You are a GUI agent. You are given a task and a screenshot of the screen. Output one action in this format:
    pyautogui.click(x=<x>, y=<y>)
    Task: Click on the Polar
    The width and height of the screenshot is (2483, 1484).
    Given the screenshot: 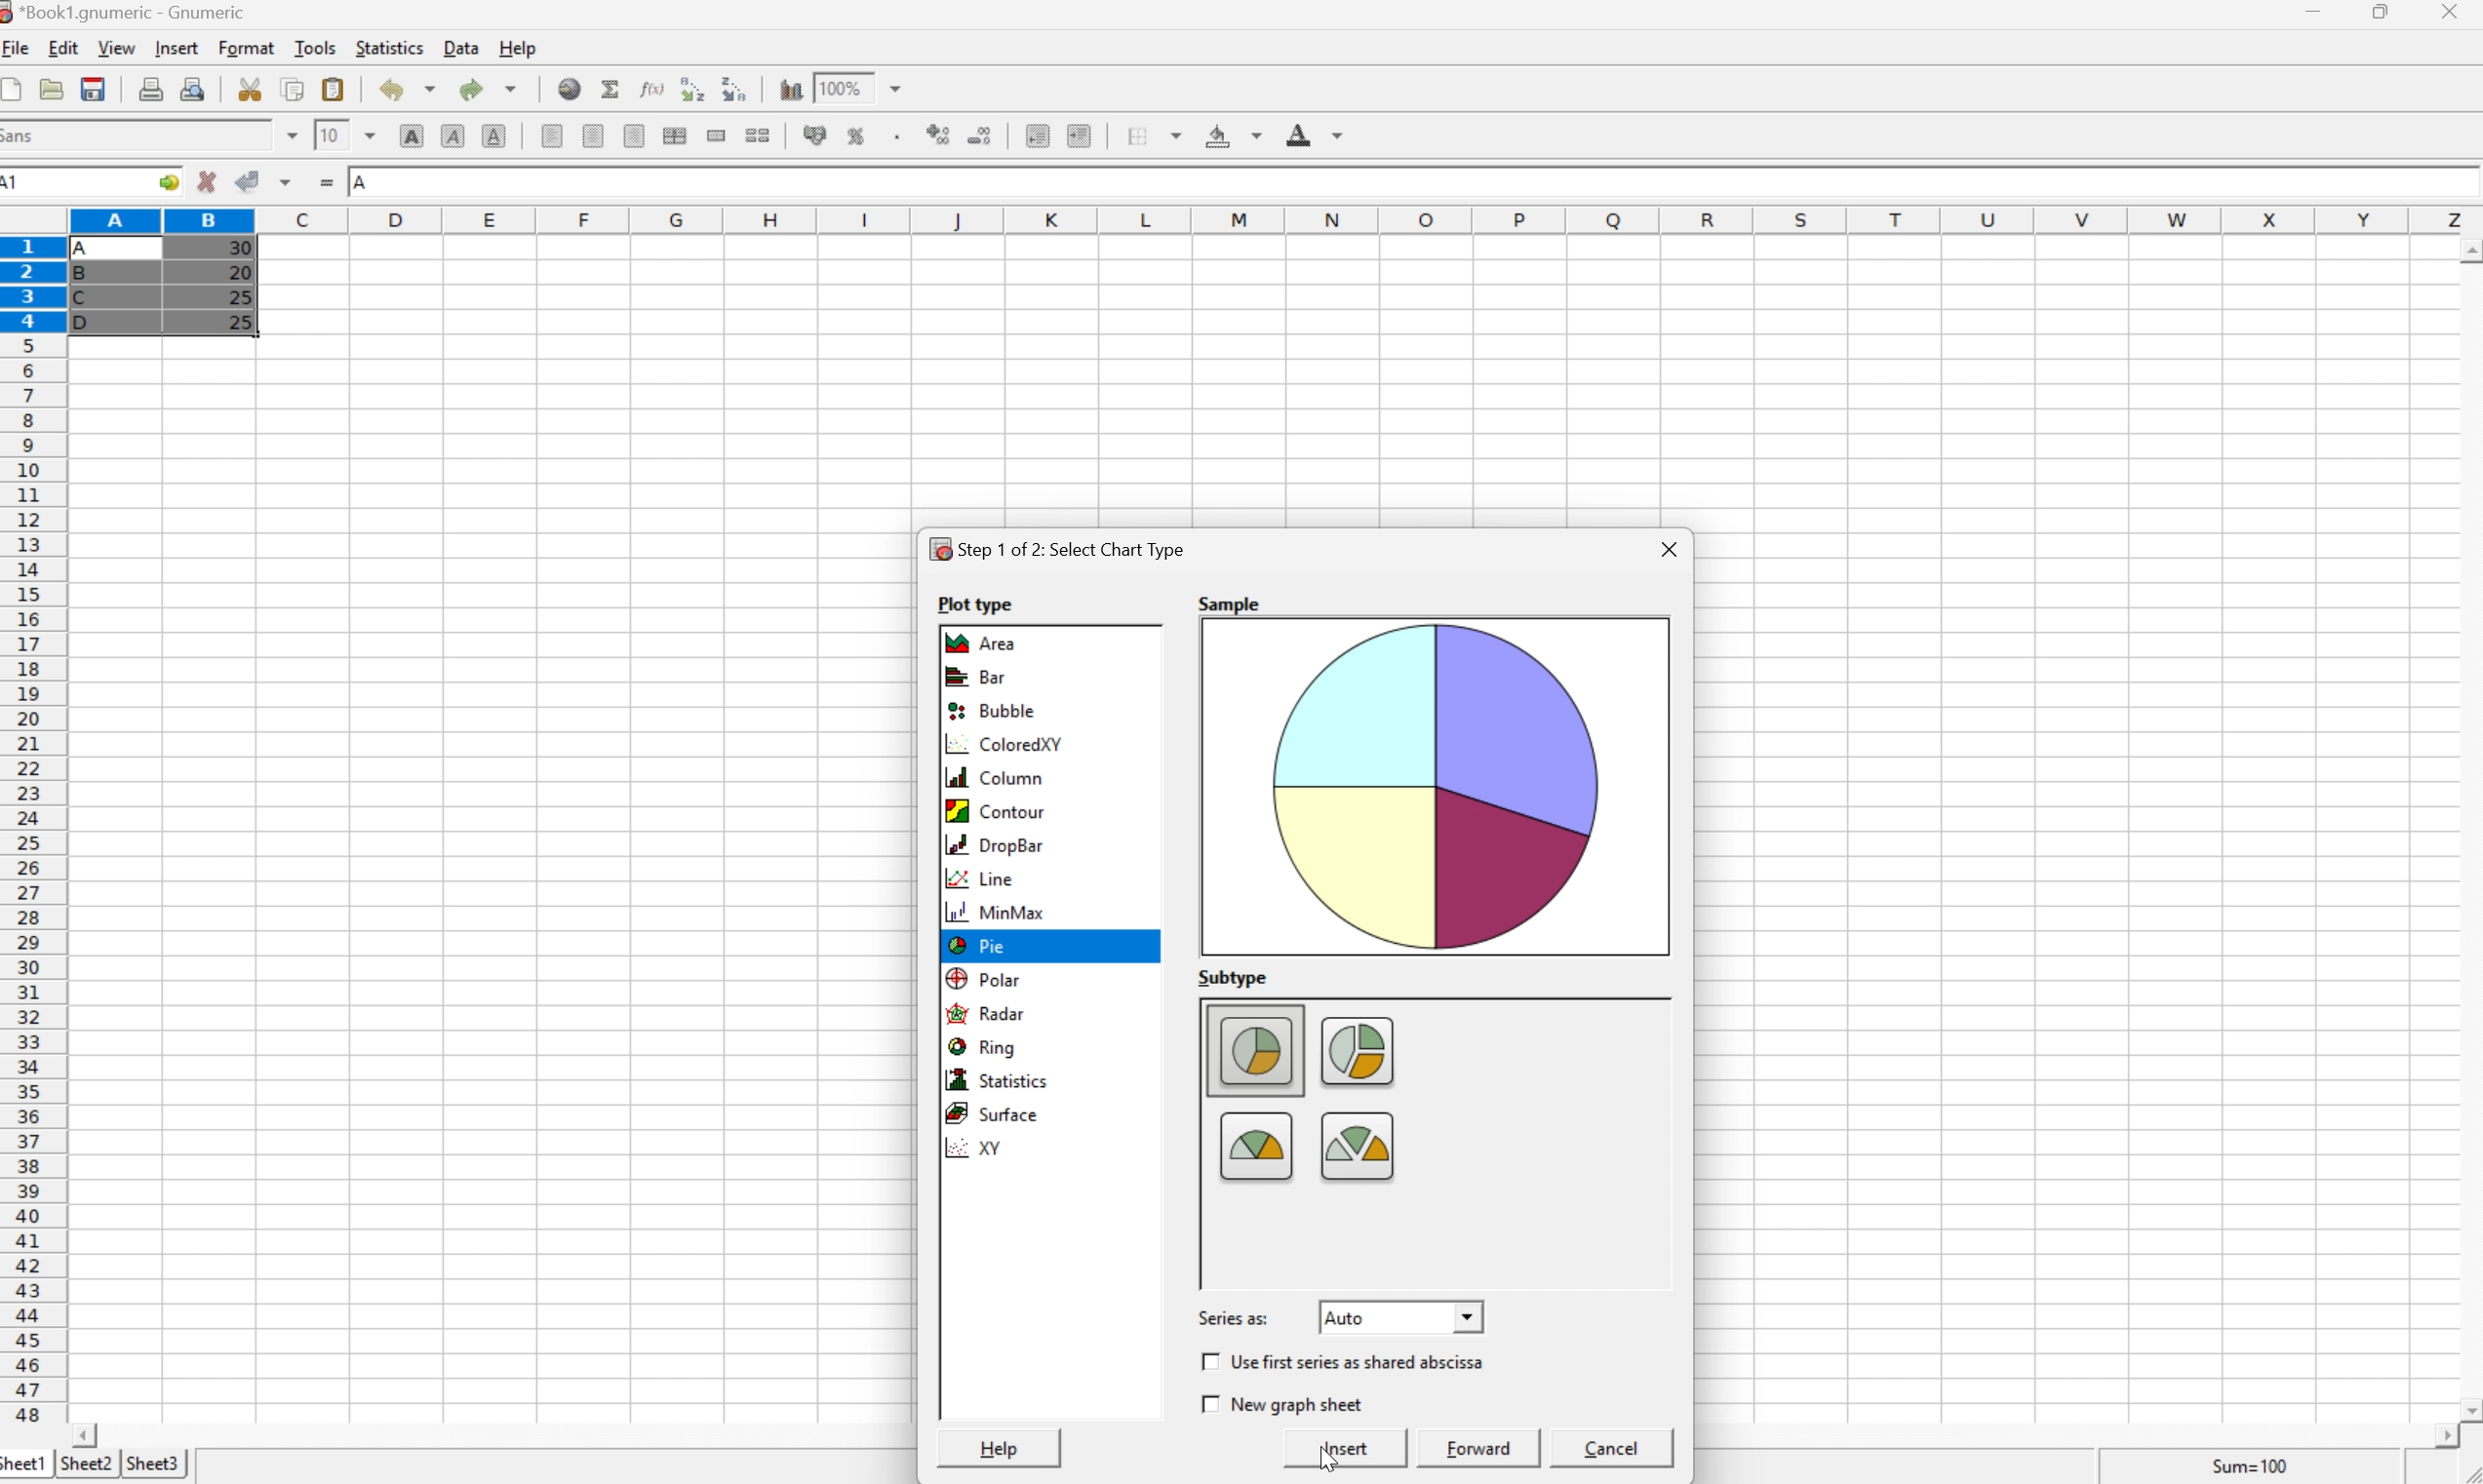 What is the action you would take?
    pyautogui.click(x=983, y=976)
    